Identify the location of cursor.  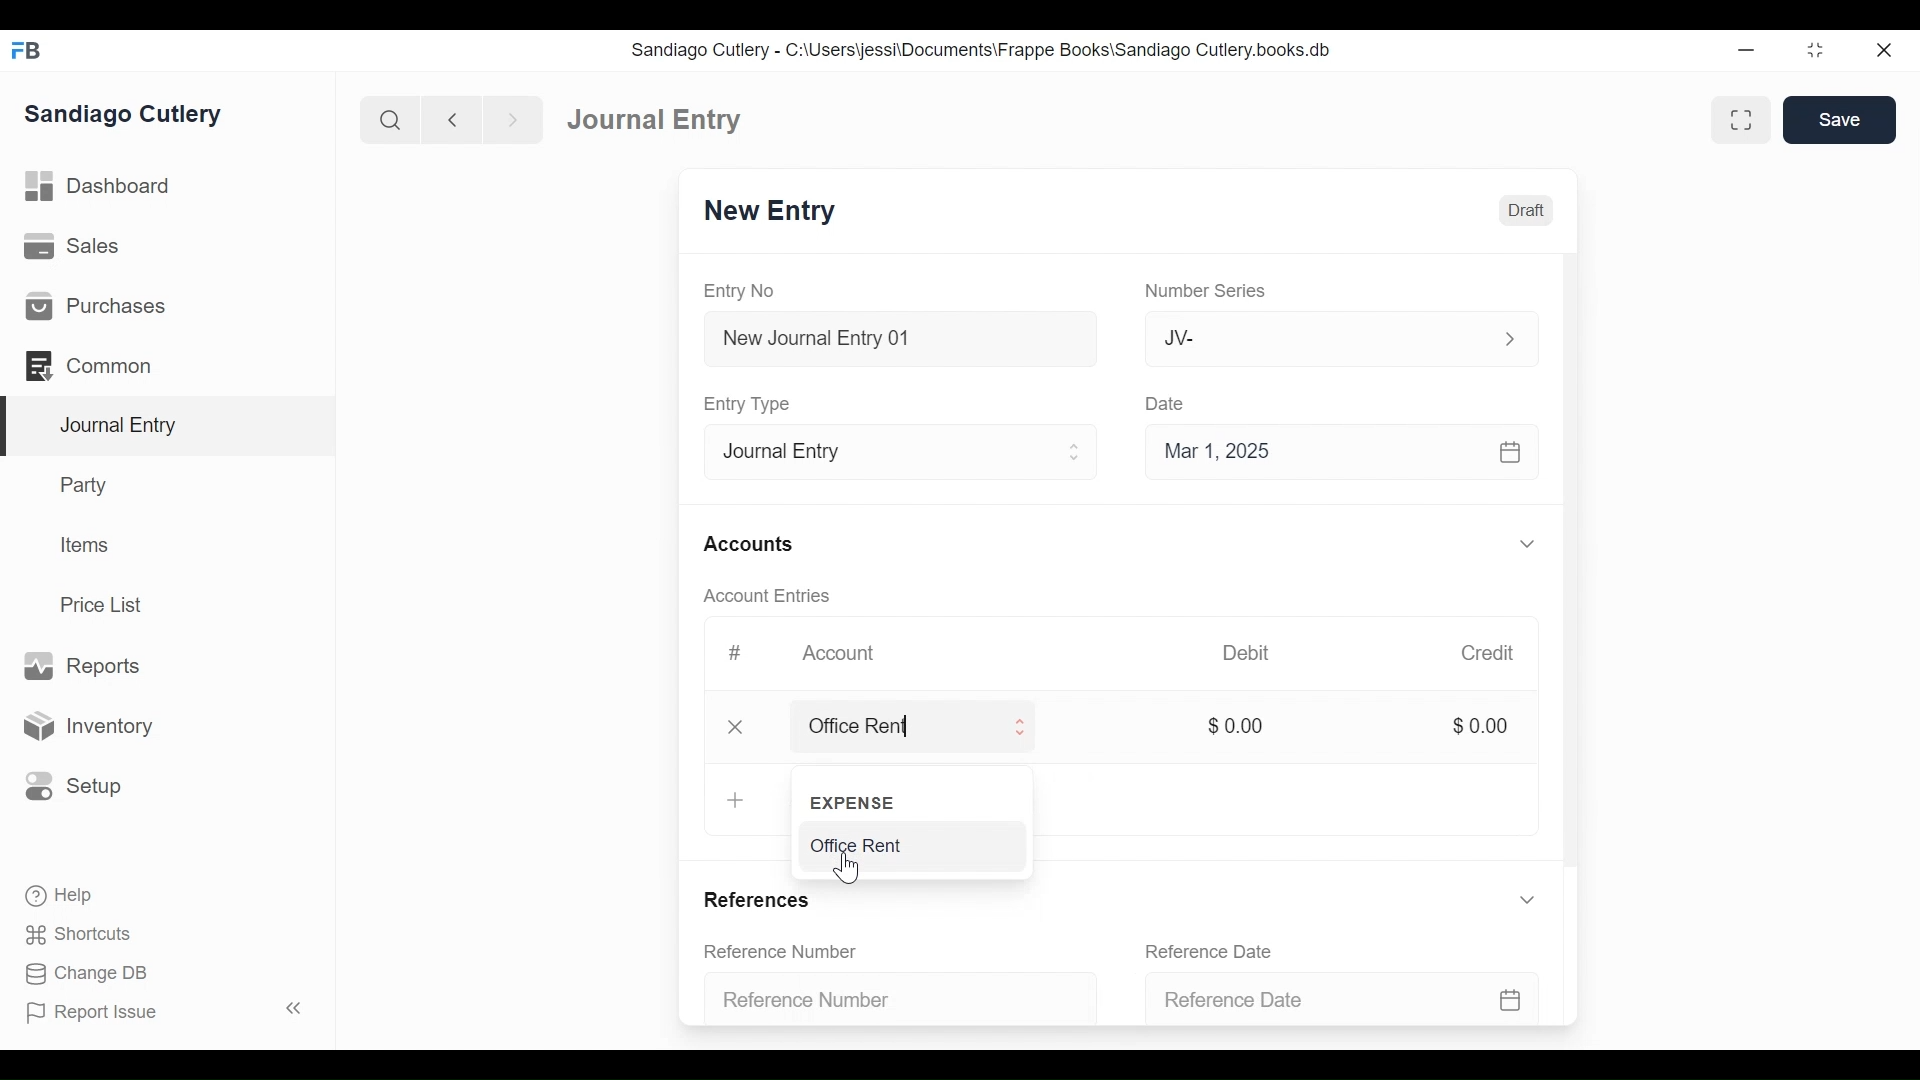
(845, 869).